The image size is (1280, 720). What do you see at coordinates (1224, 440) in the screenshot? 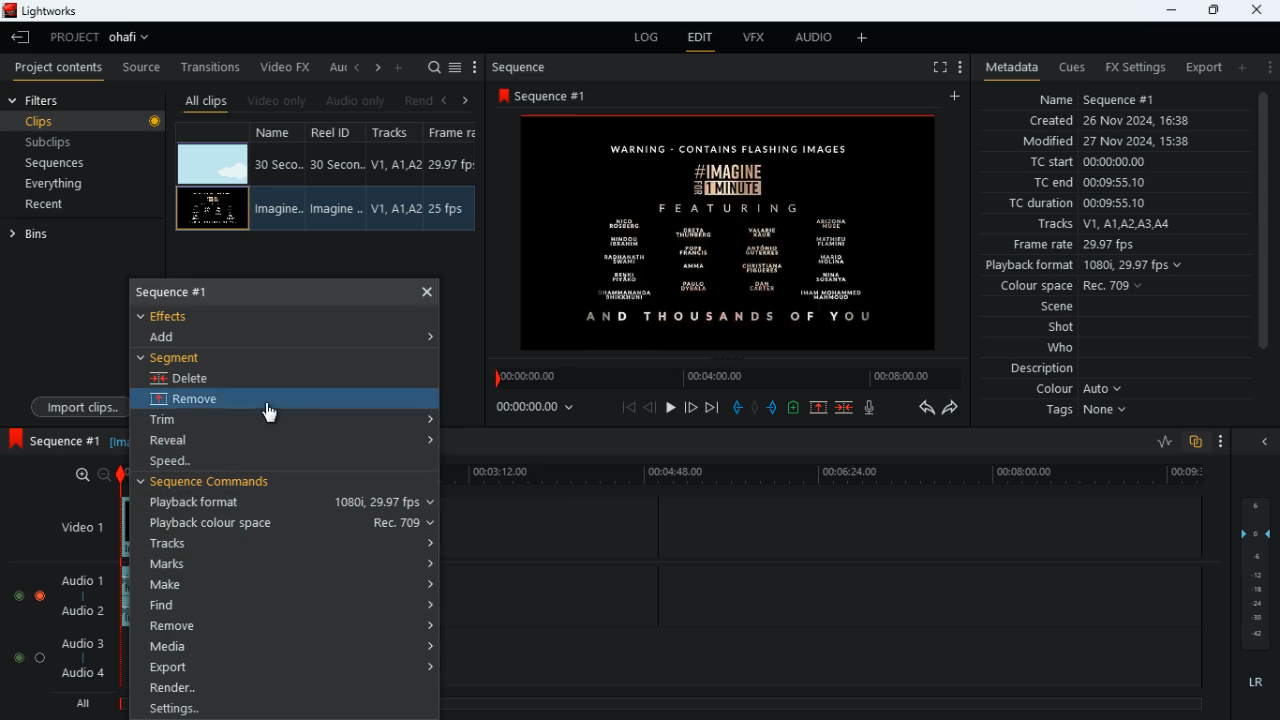
I see `more` at bounding box center [1224, 440].